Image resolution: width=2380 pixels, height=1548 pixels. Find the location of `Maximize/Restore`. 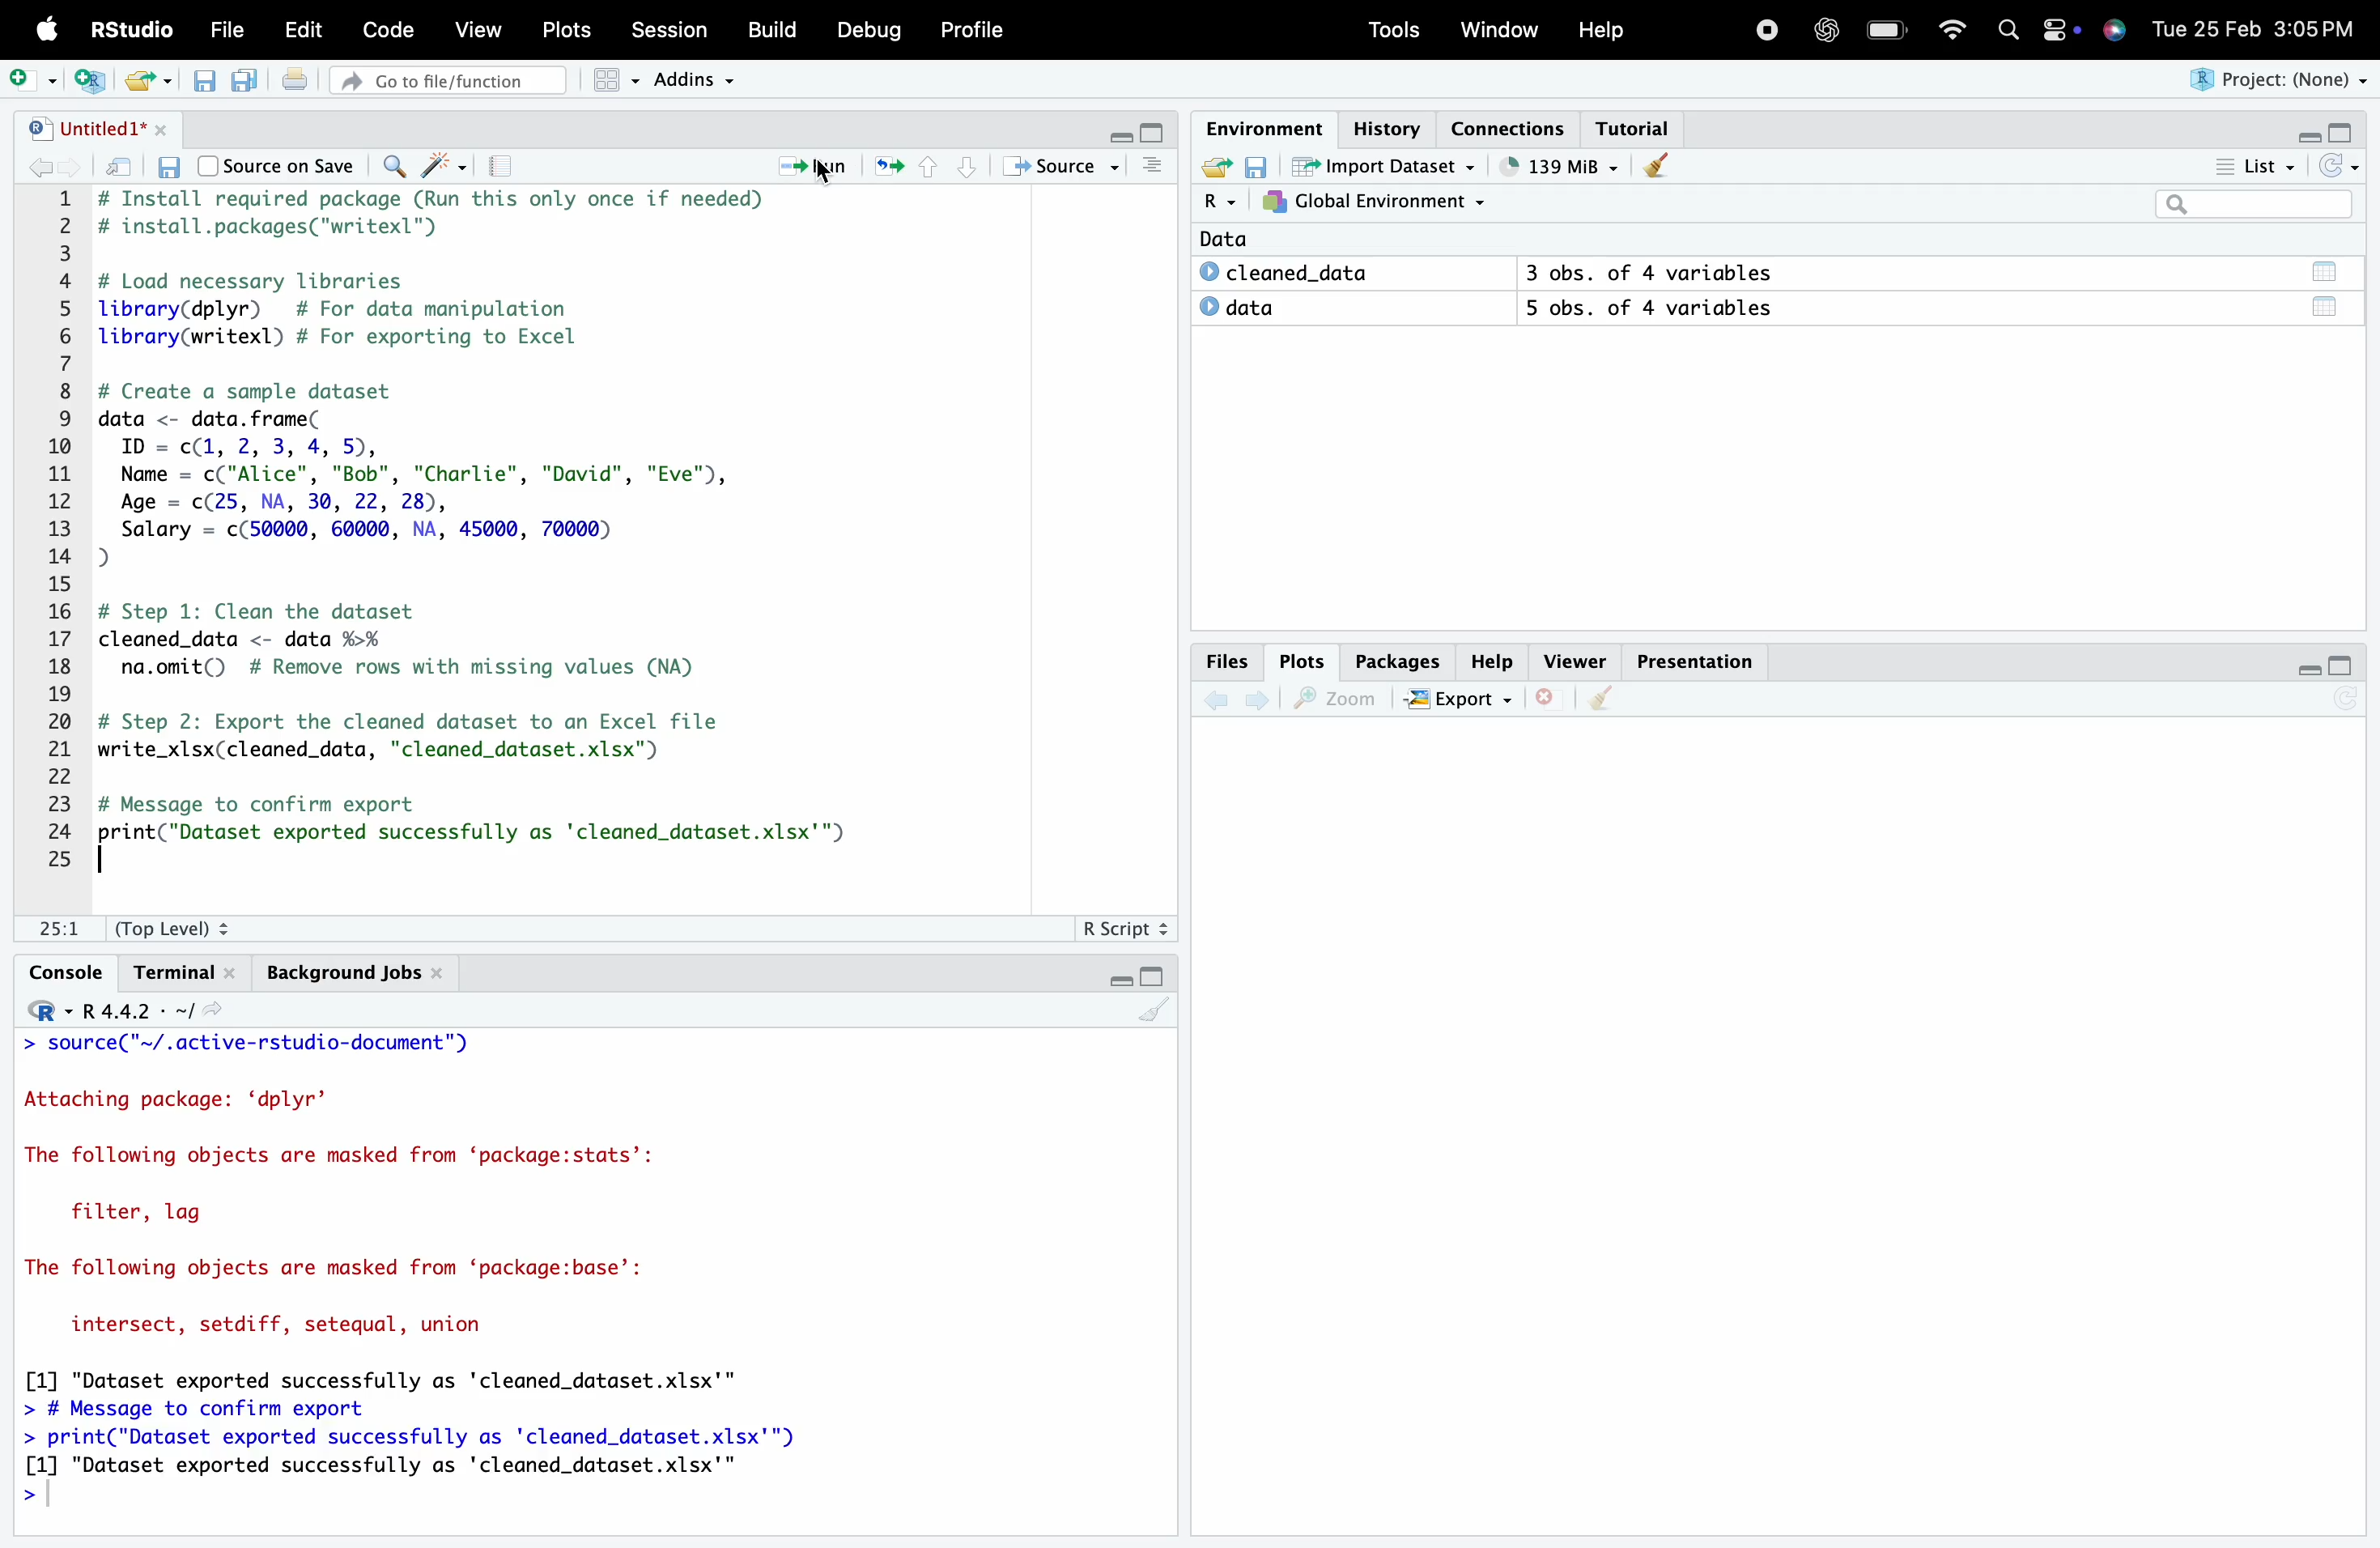

Maximize/Restore is located at coordinates (1160, 135).